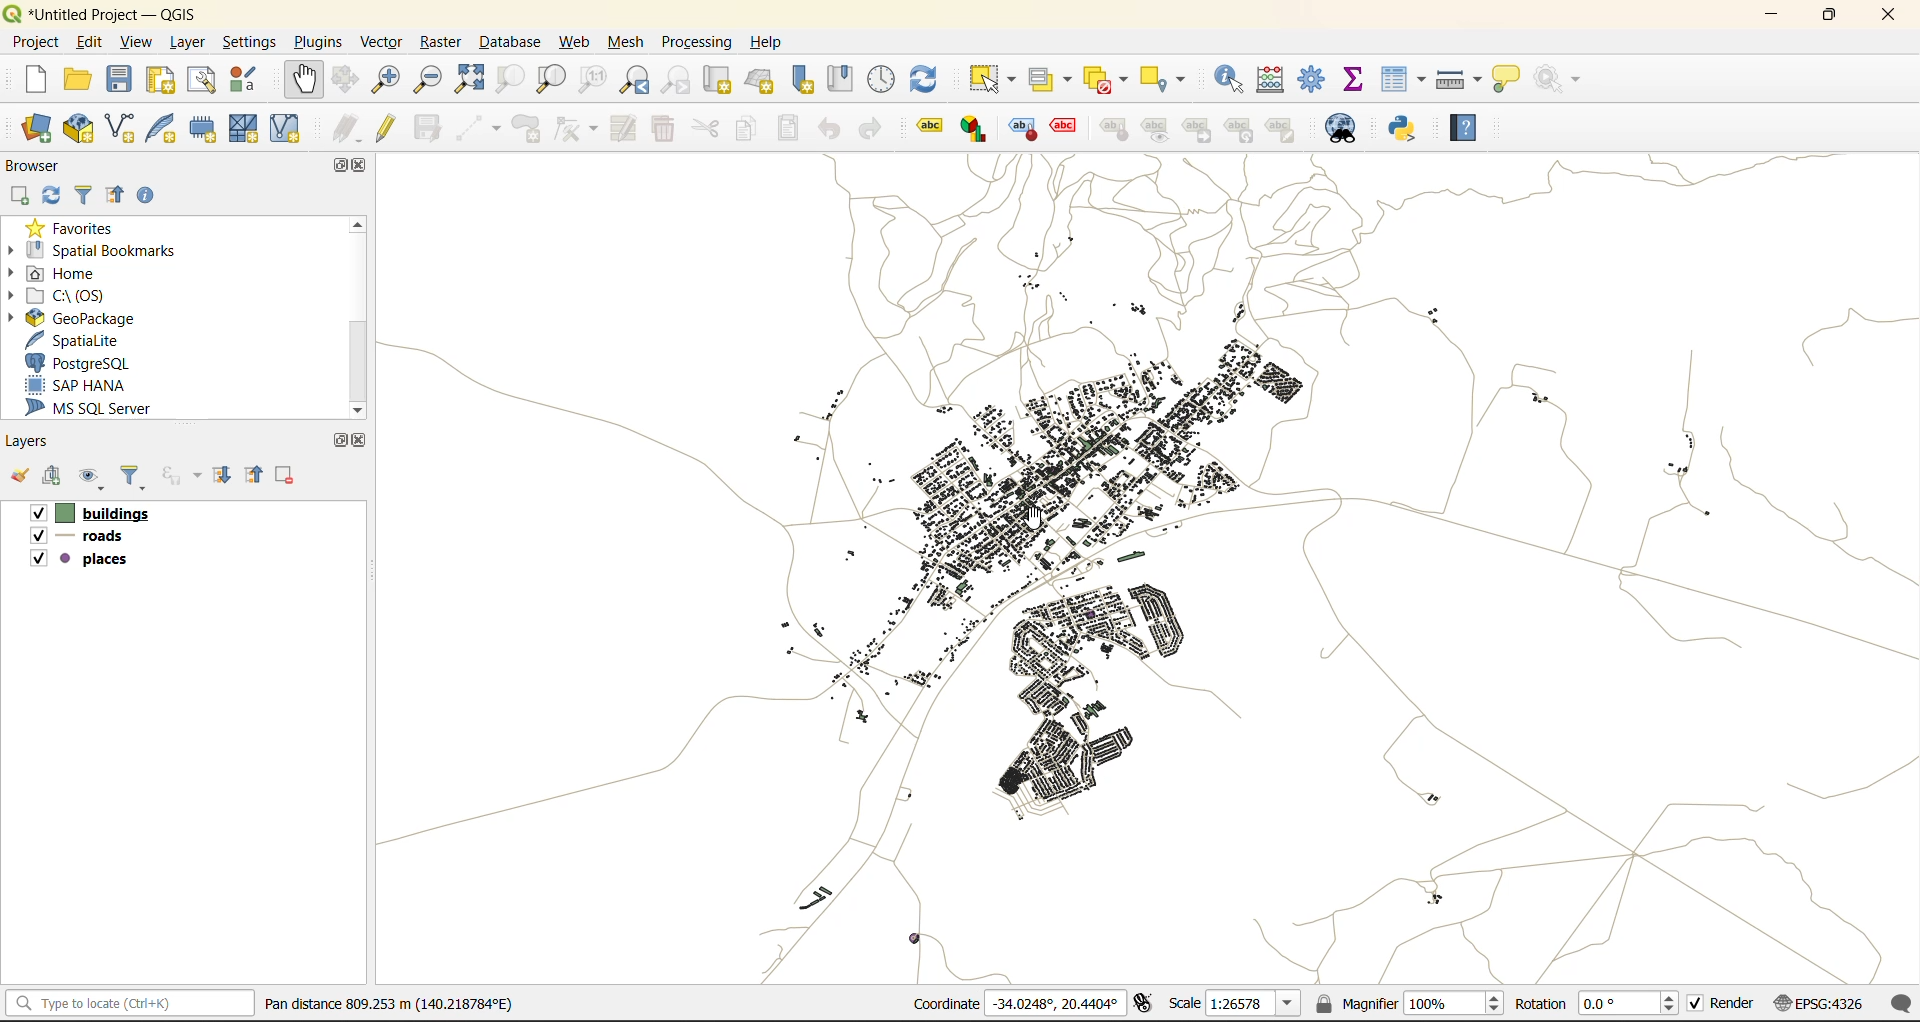 This screenshot has width=1920, height=1022. I want to click on Style, so click(1022, 128).